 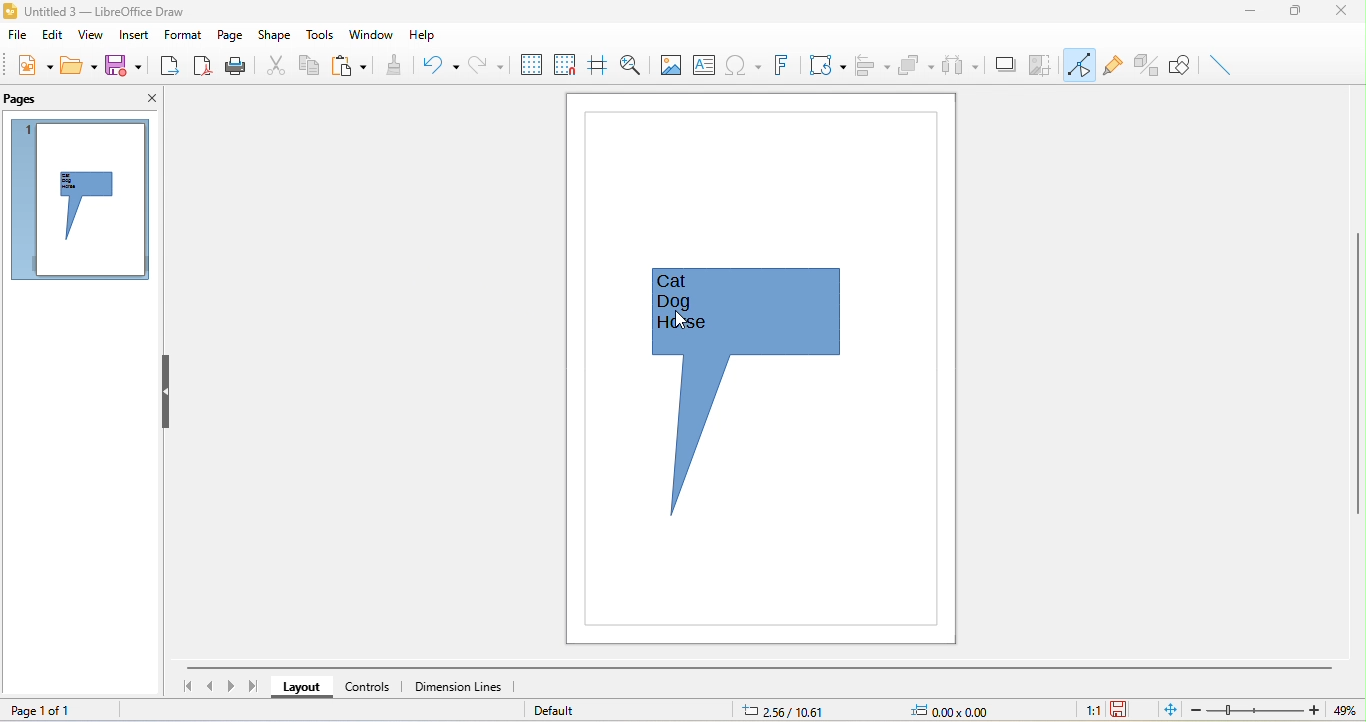 I want to click on toggle point edit mode, so click(x=1080, y=64).